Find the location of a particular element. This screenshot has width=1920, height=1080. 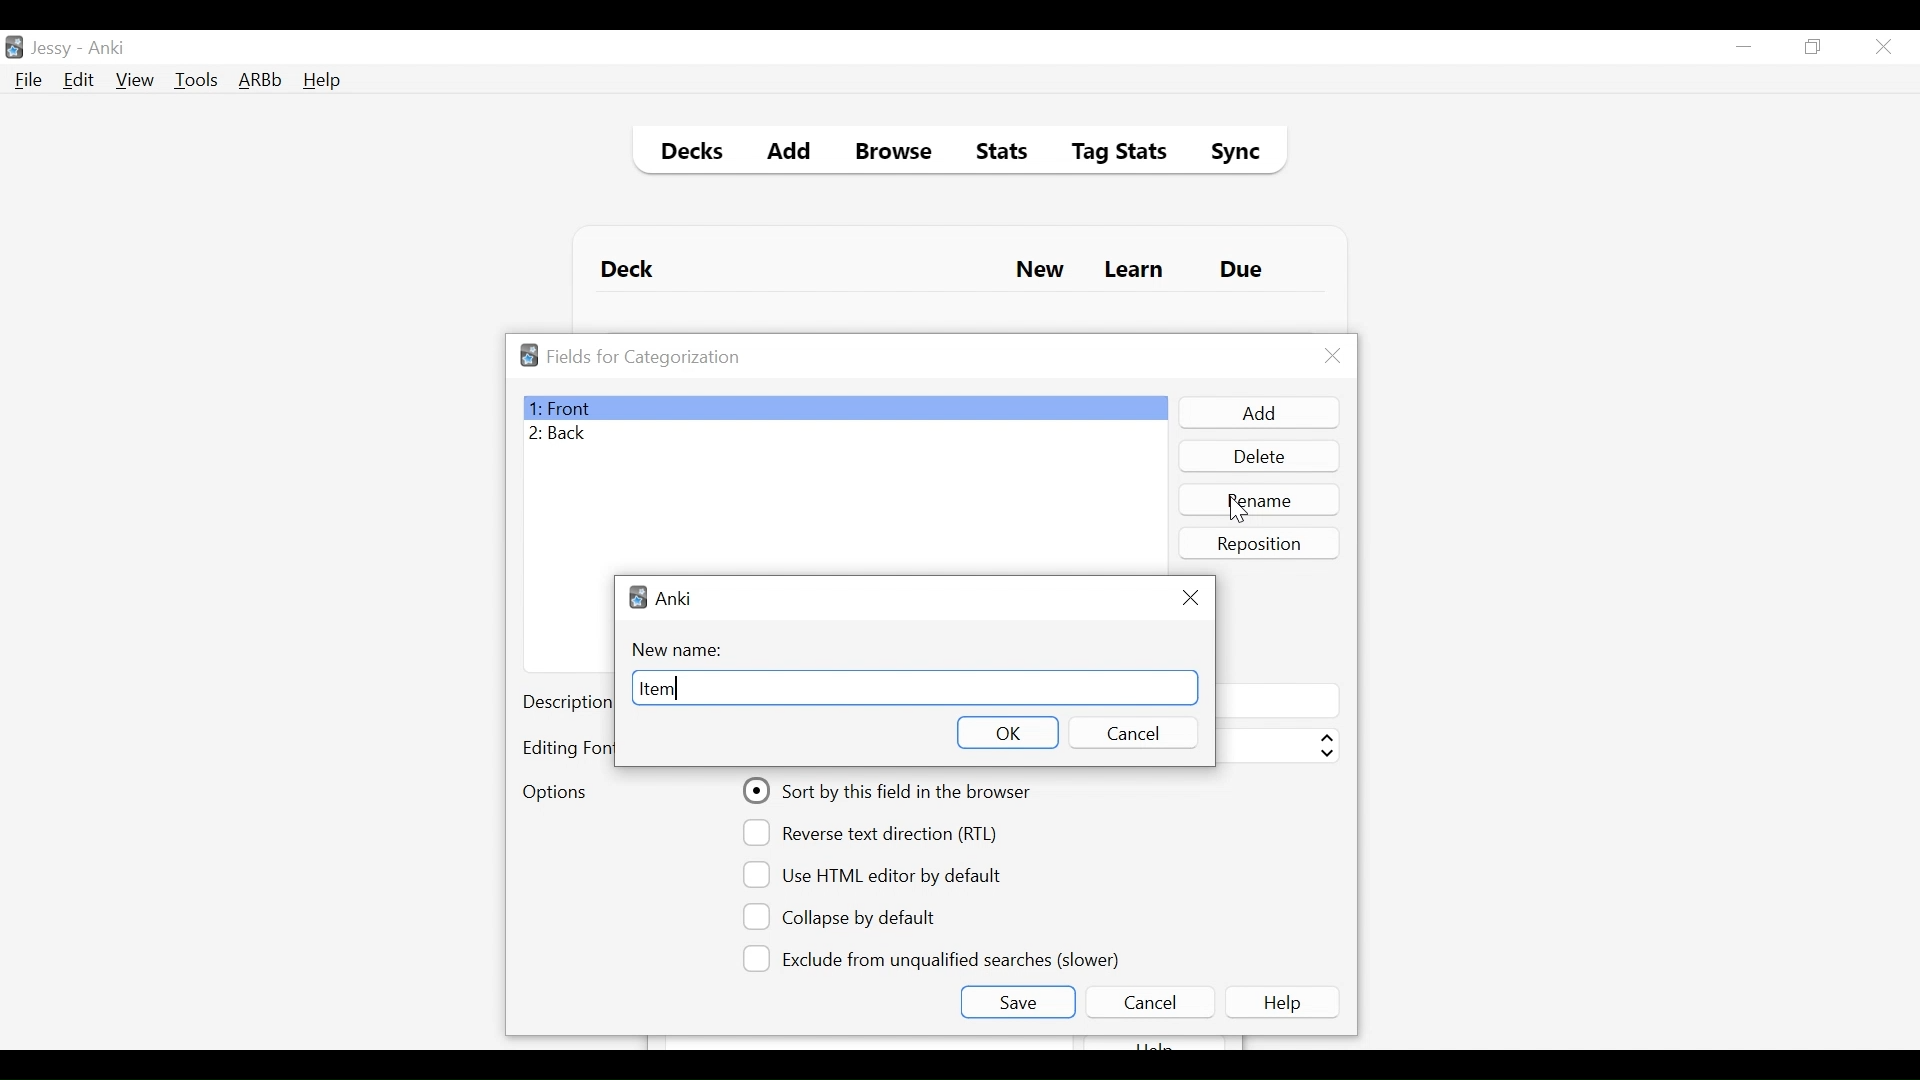

Options is located at coordinates (554, 794).